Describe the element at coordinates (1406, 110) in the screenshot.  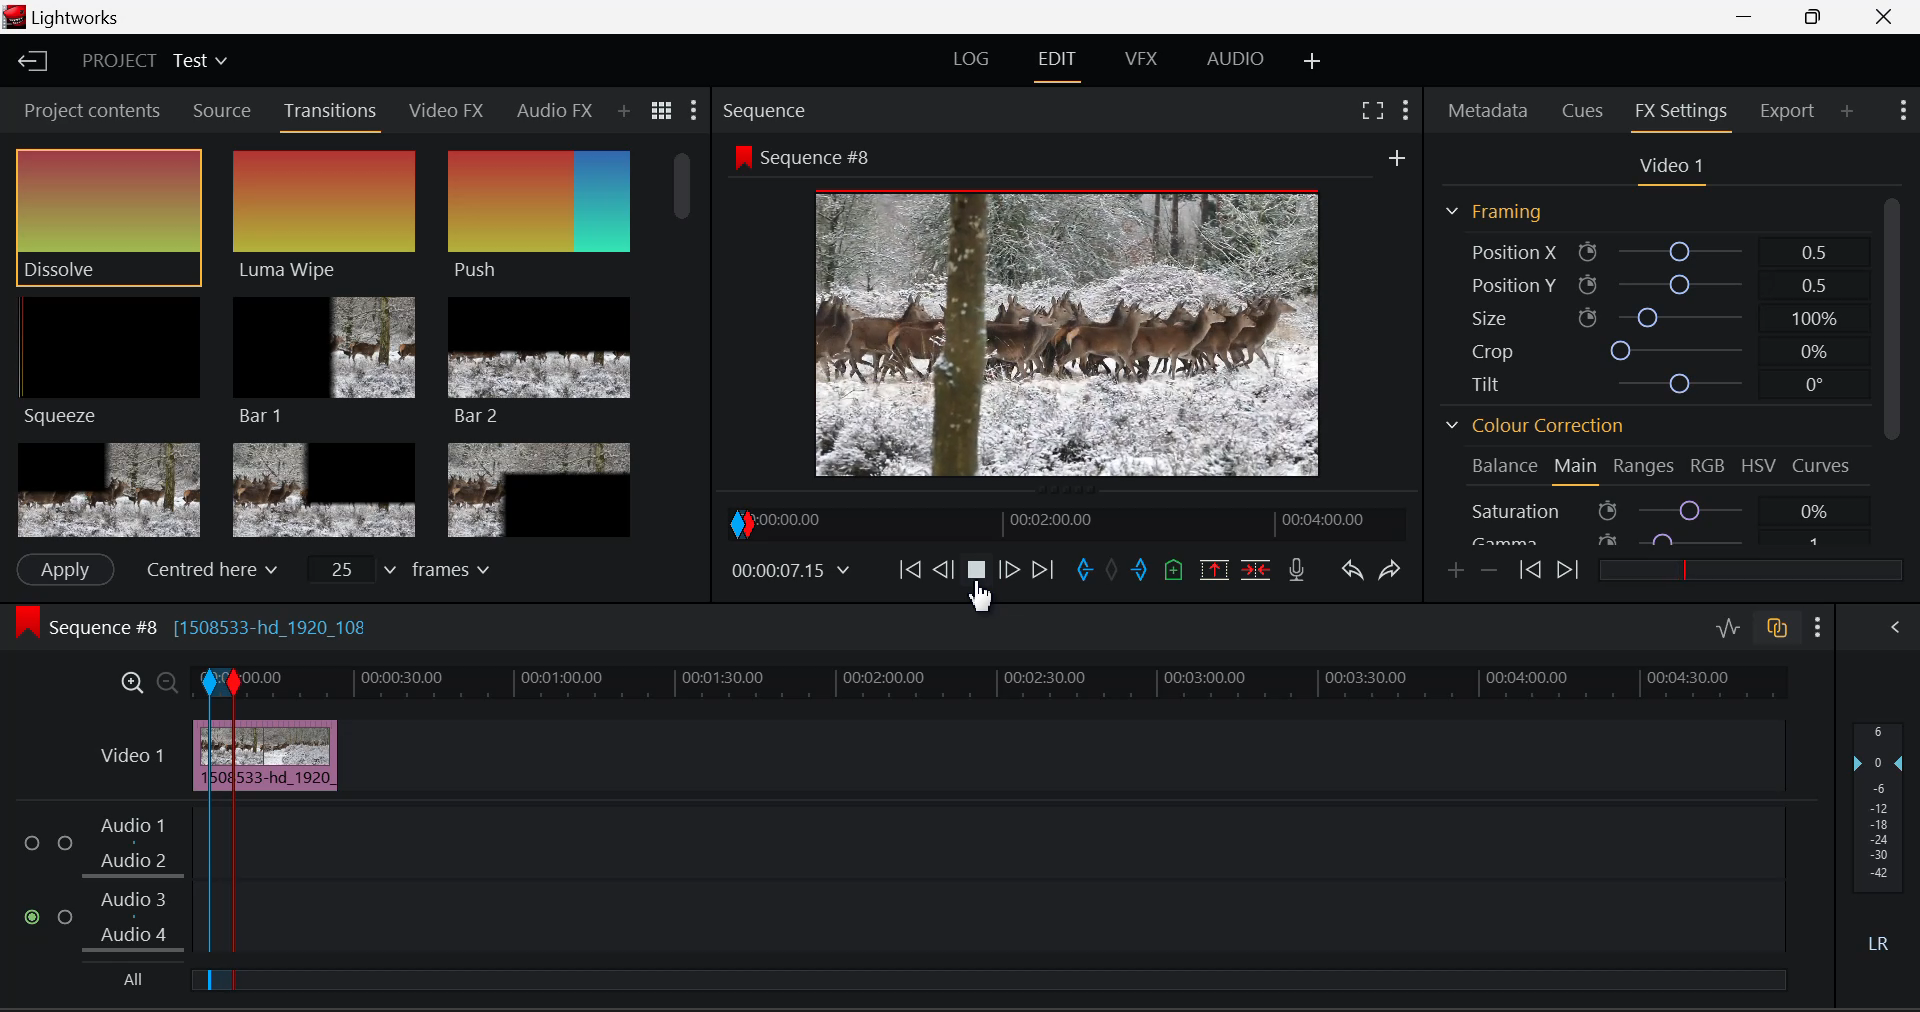
I see `Show Settings` at that location.